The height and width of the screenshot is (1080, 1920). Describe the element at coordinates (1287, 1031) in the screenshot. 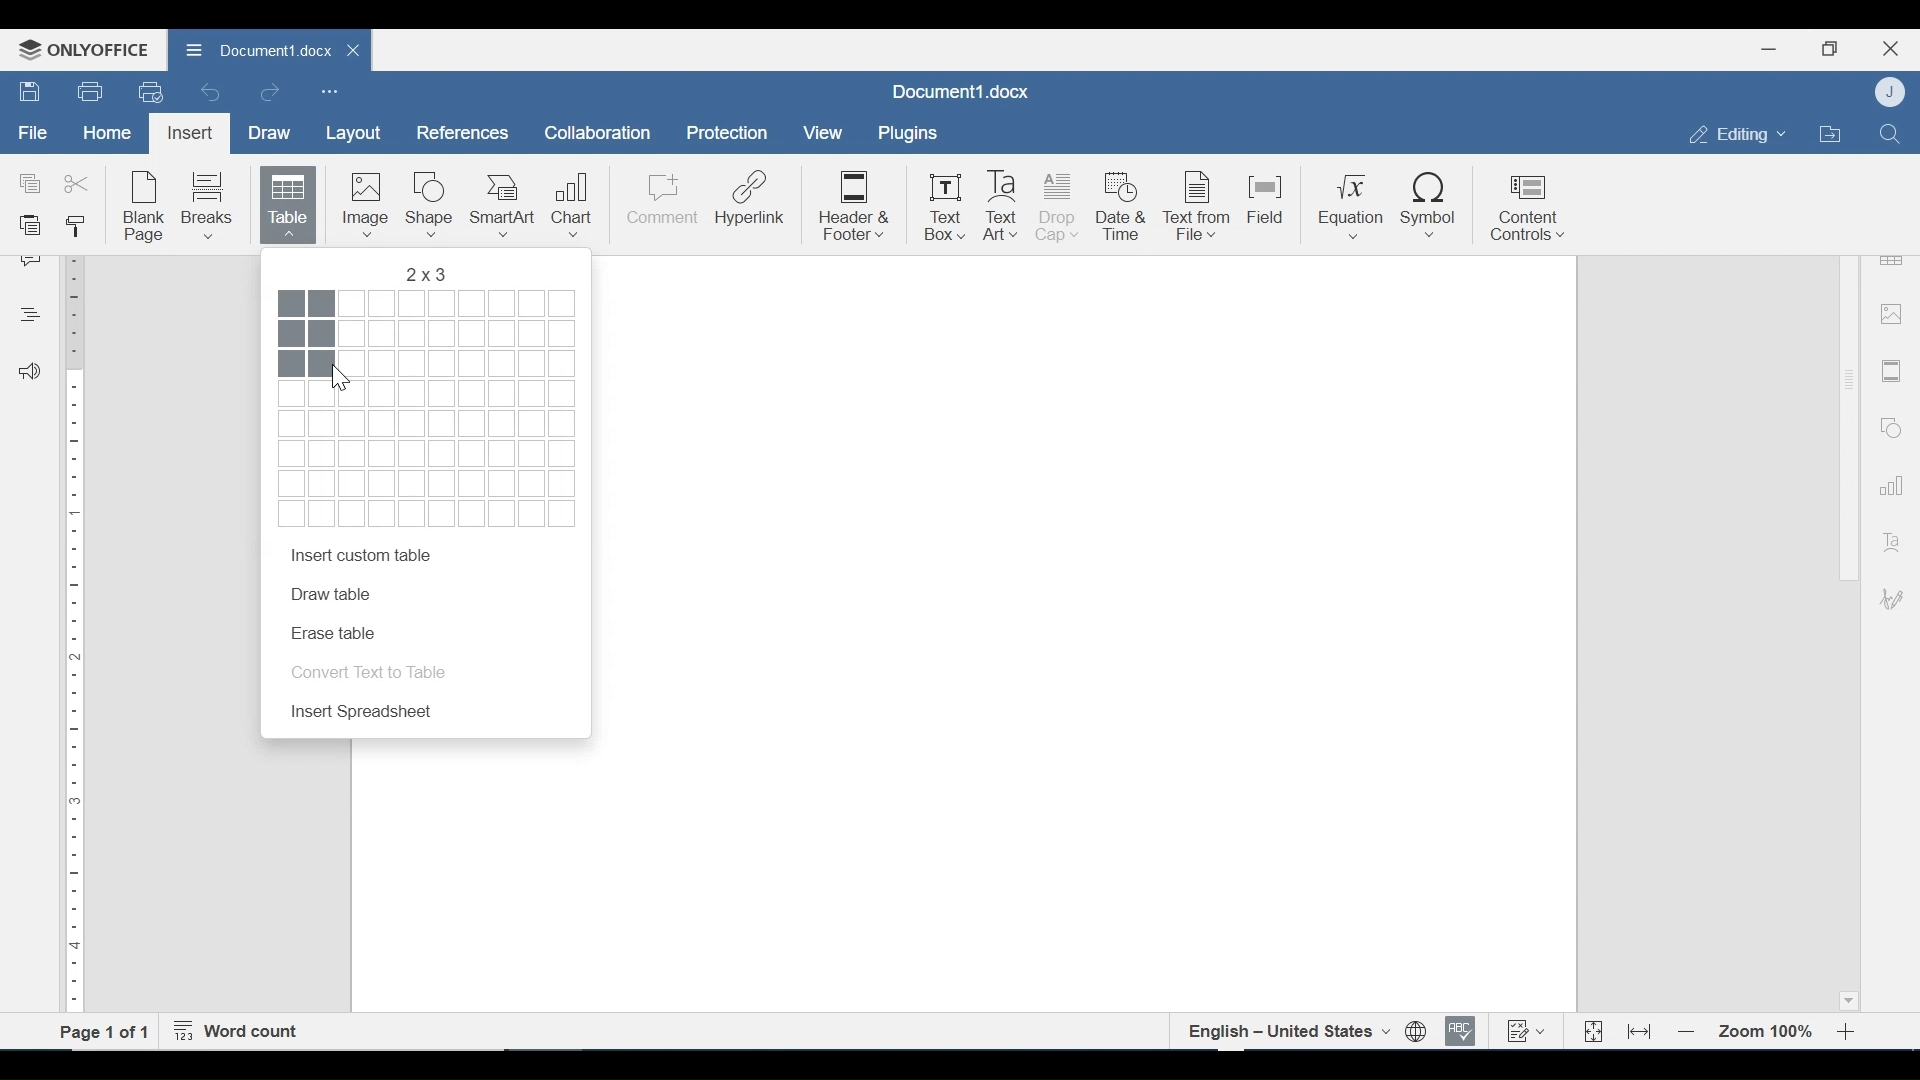

I see `English- united states` at that location.